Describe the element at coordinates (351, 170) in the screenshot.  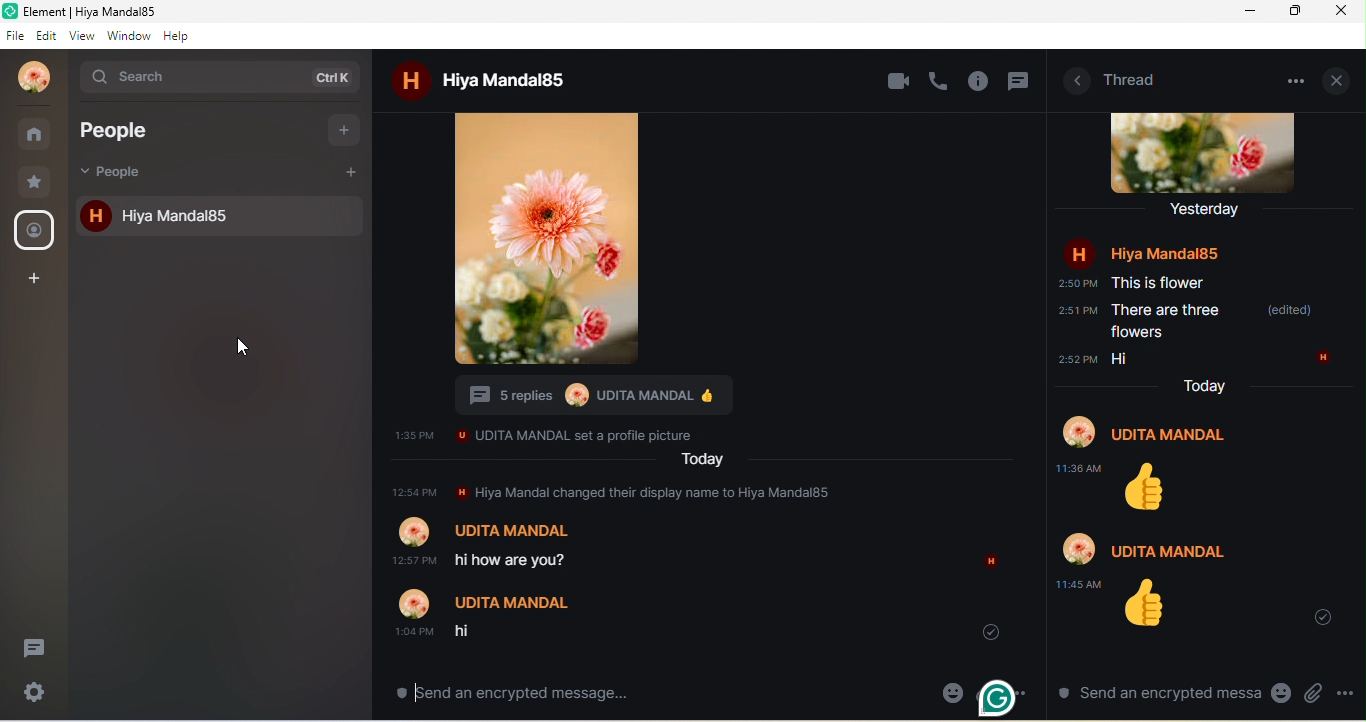
I see `add` at that location.